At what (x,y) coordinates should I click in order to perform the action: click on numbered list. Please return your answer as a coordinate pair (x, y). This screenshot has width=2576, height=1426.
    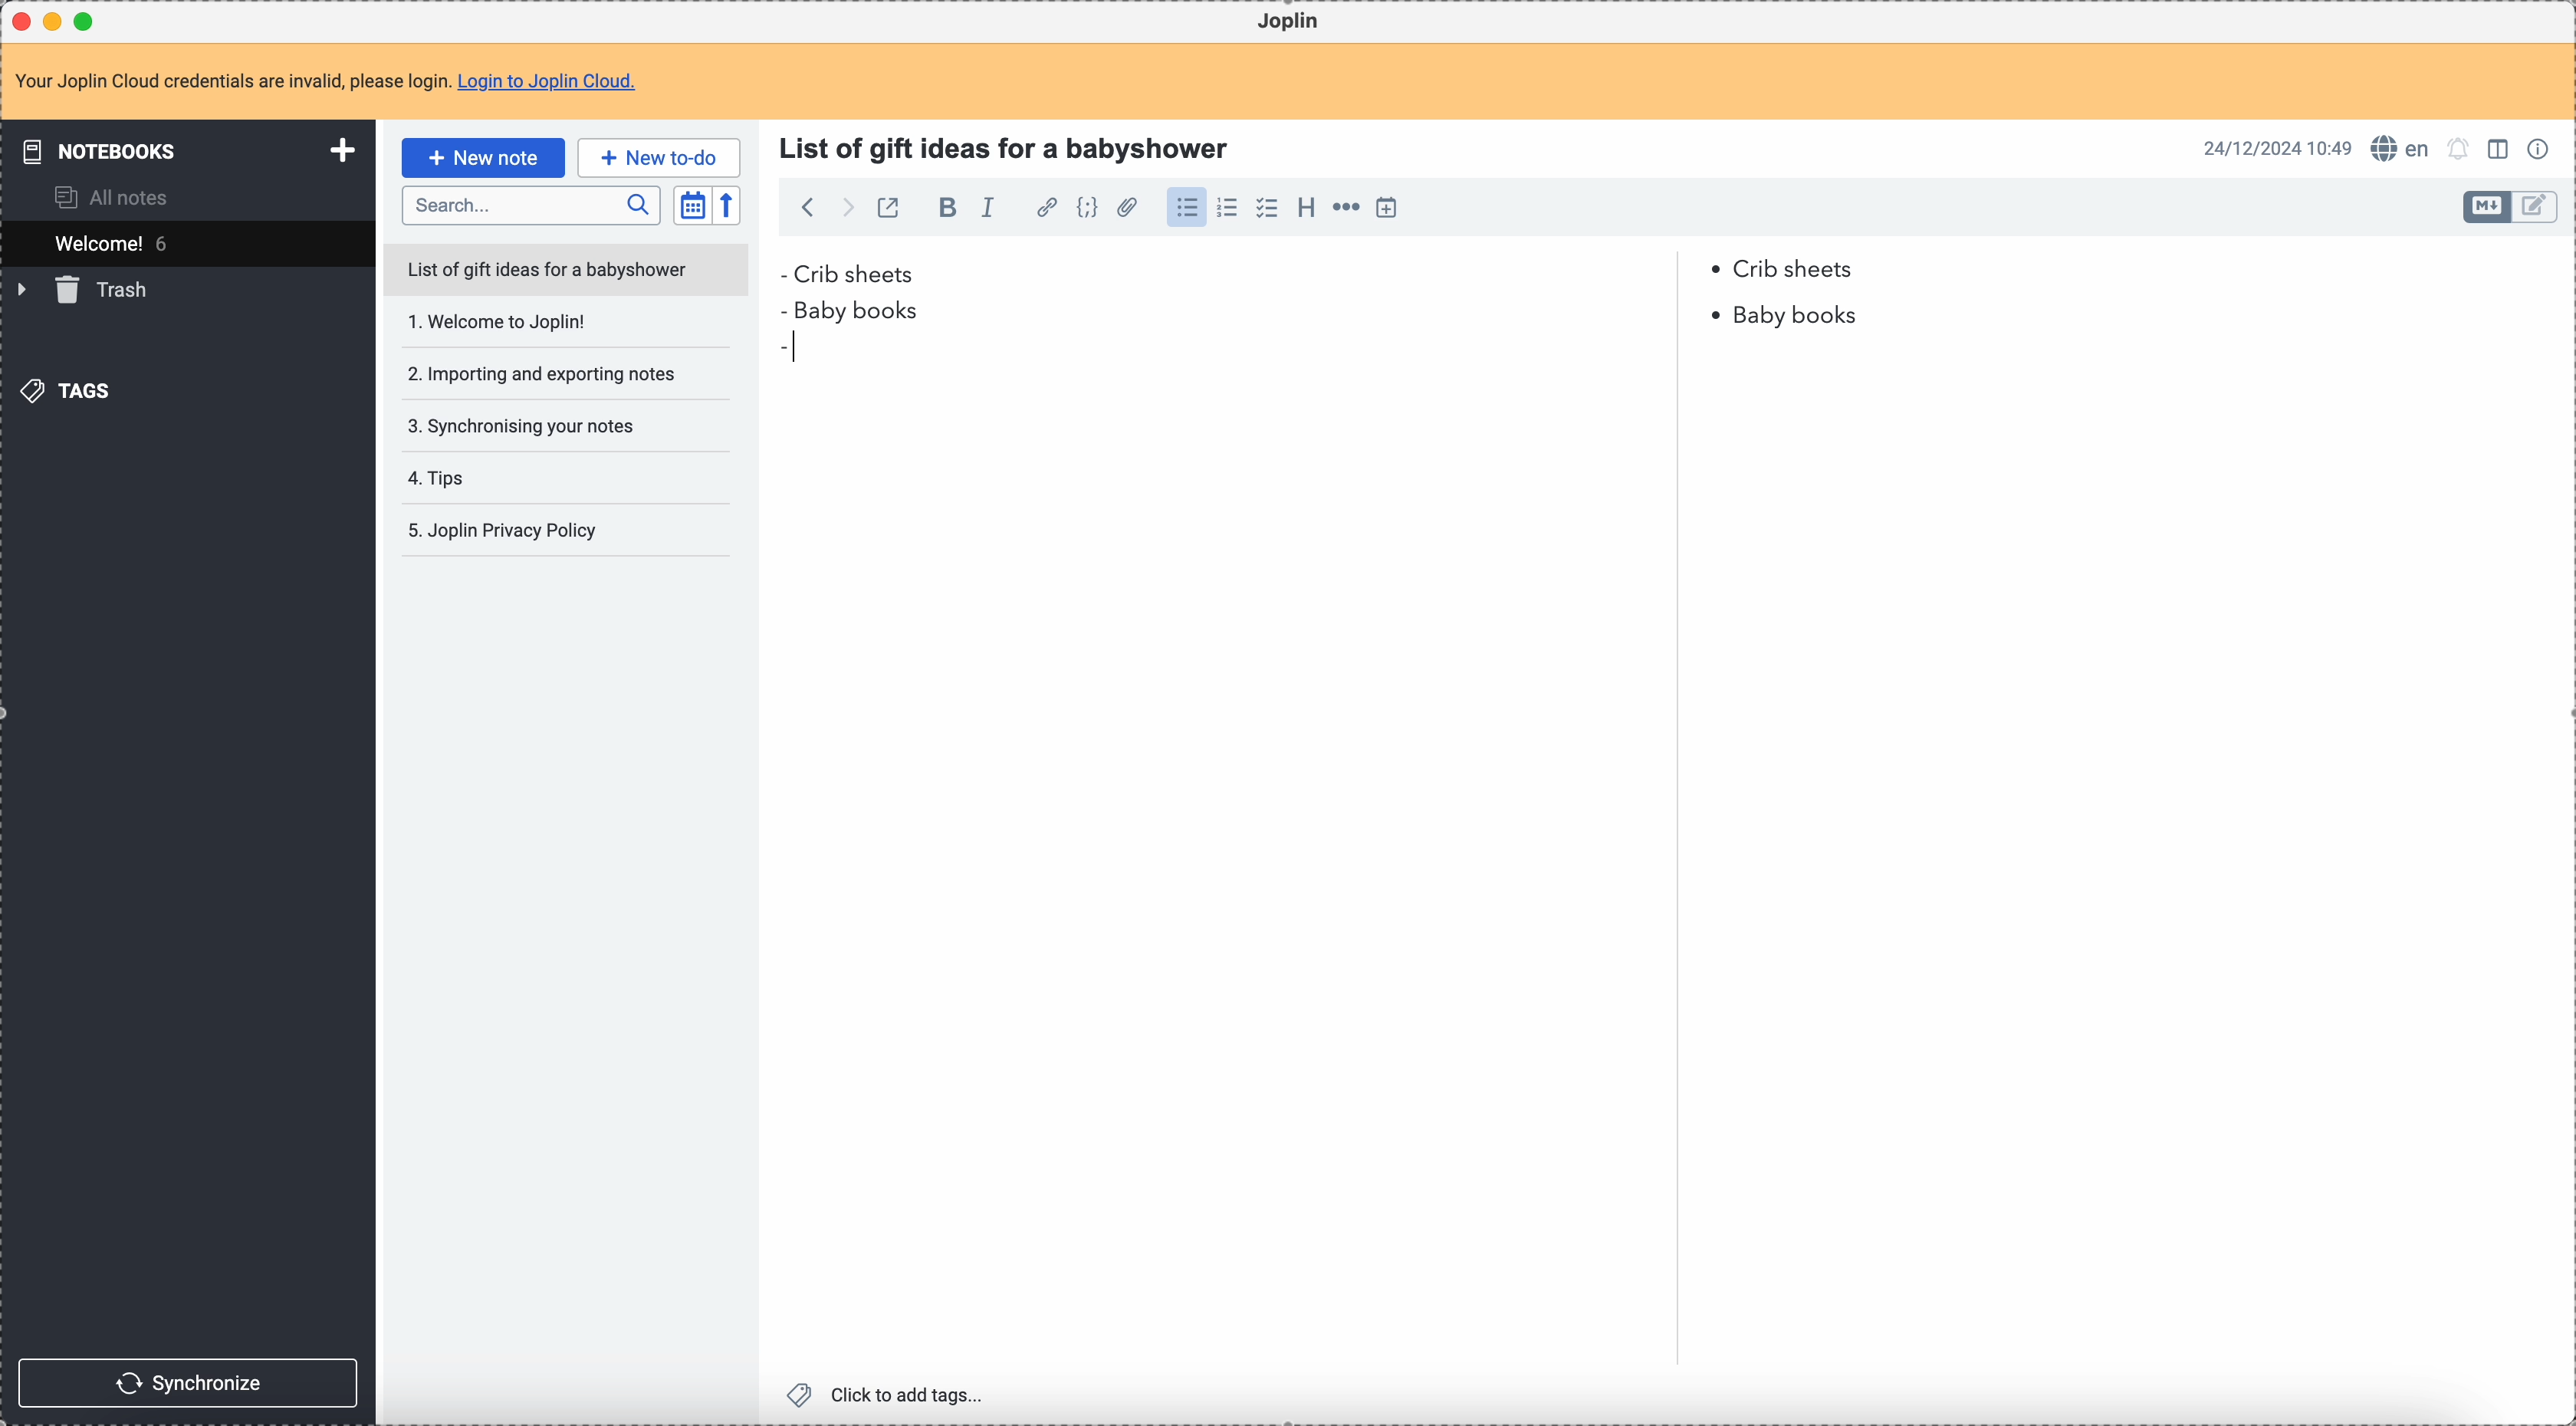
    Looking at the image, I should click on (1232, 209).